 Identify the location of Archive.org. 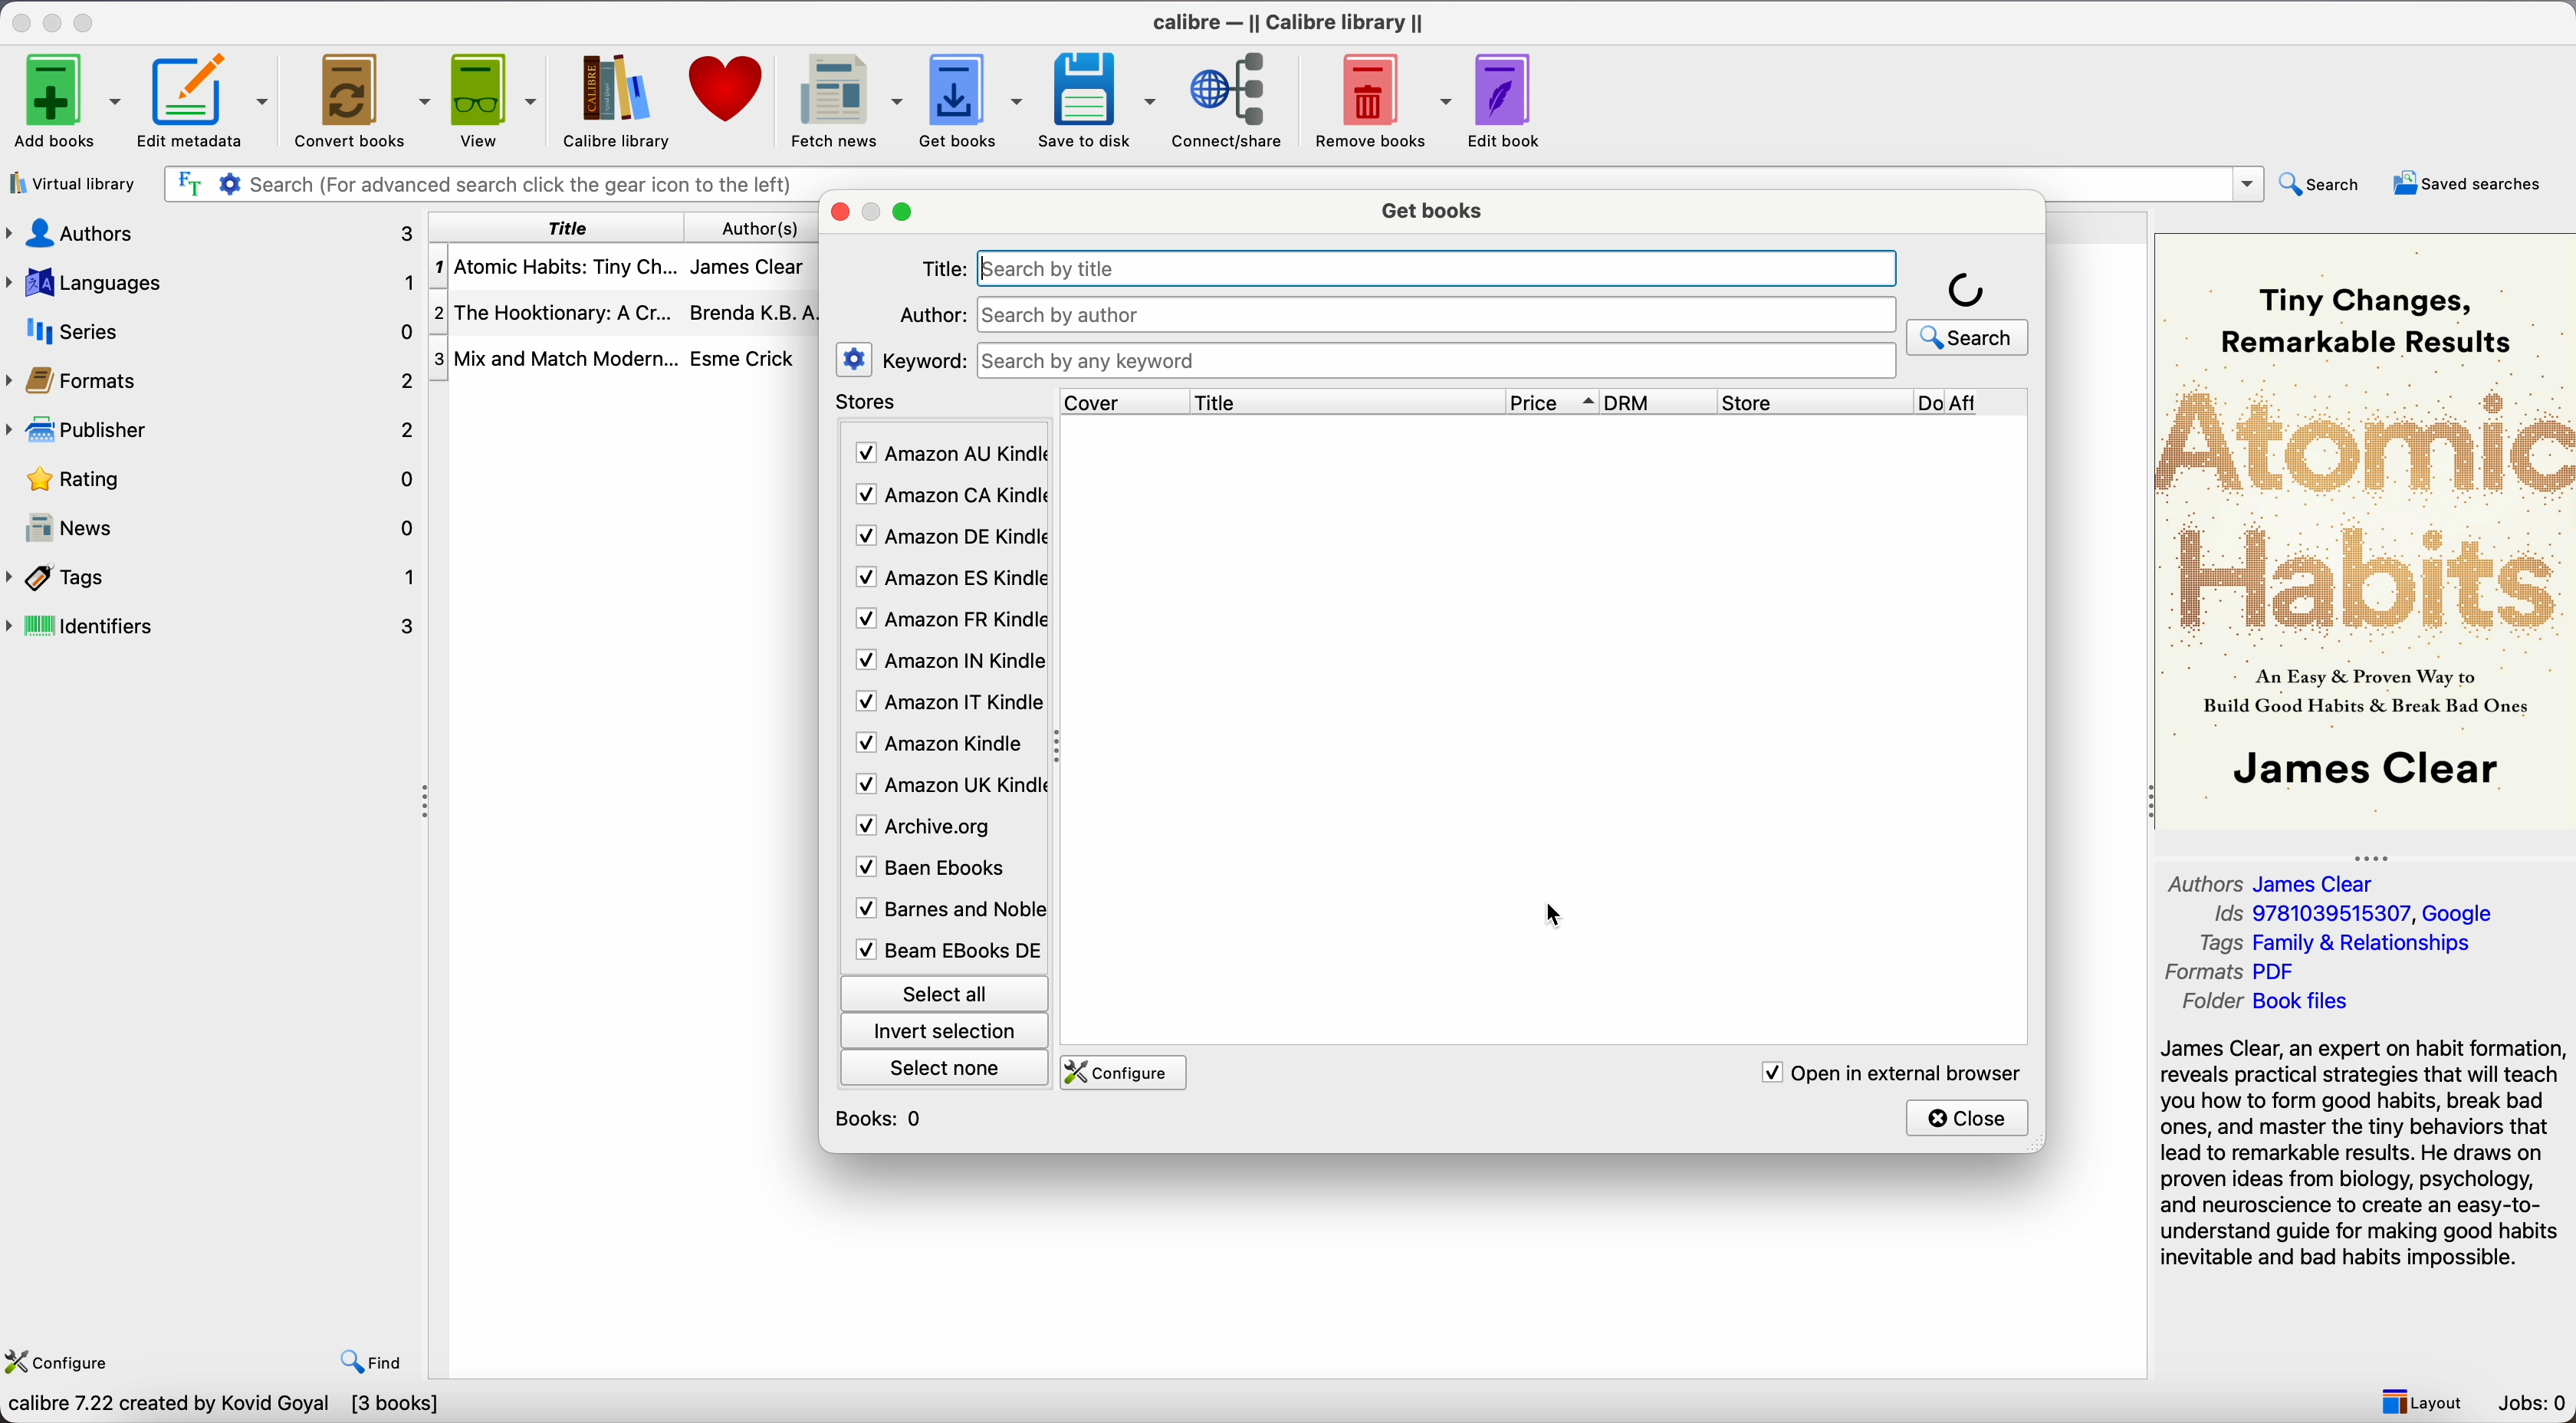
(943, 827).